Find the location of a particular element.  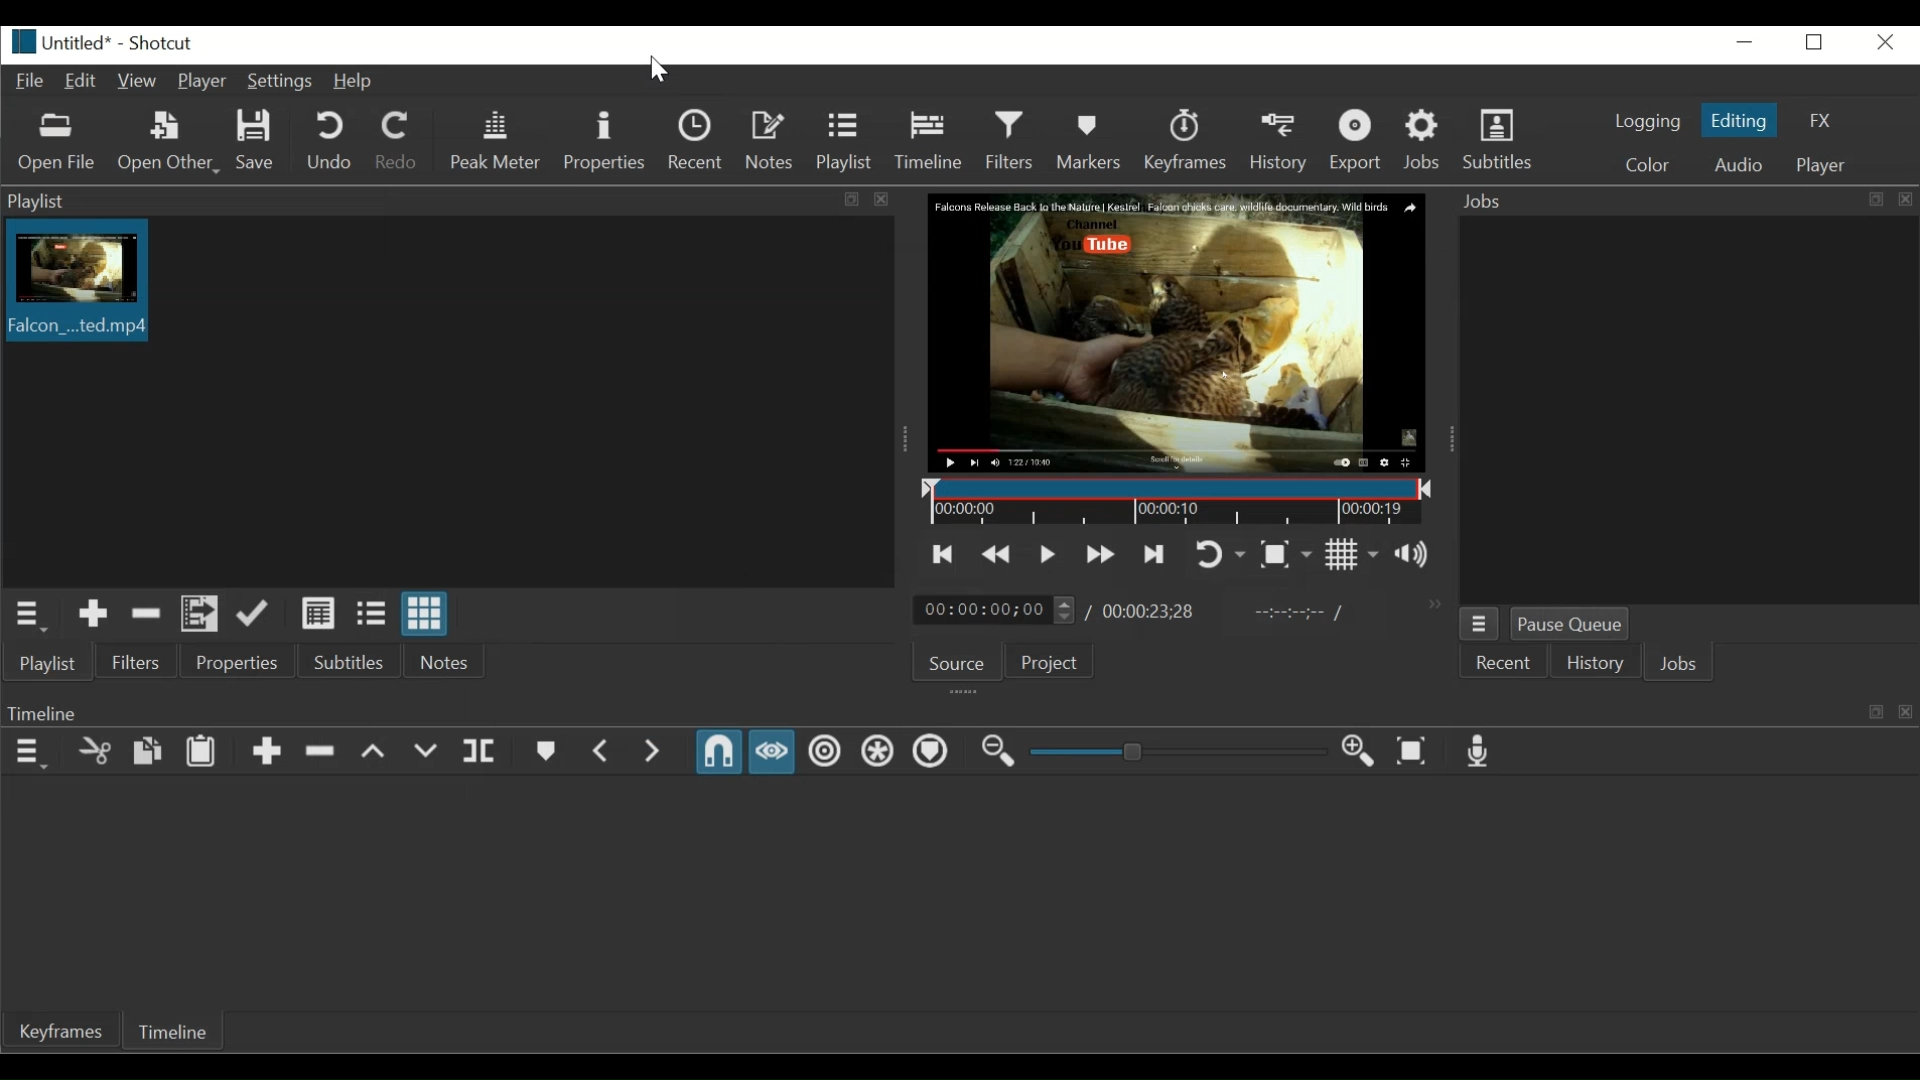

Export is located at coordinates (1359, 143).